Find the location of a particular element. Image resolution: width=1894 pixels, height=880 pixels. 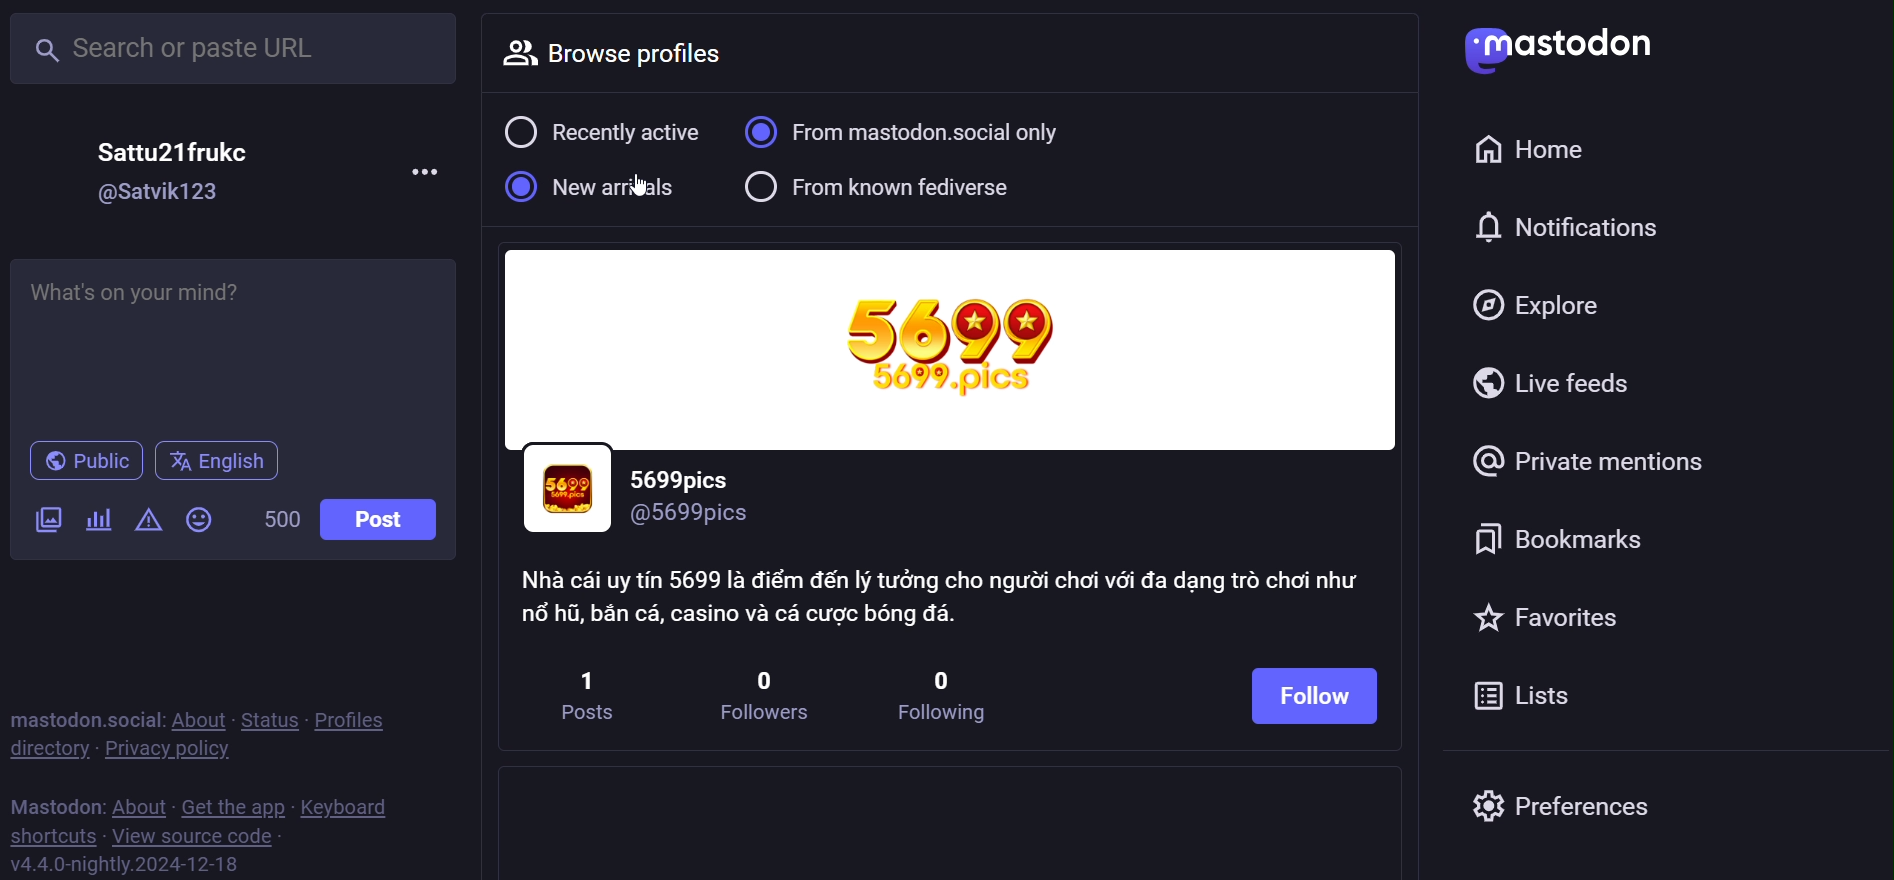

from mastodon social only selected is located at coordinates (920, 127).